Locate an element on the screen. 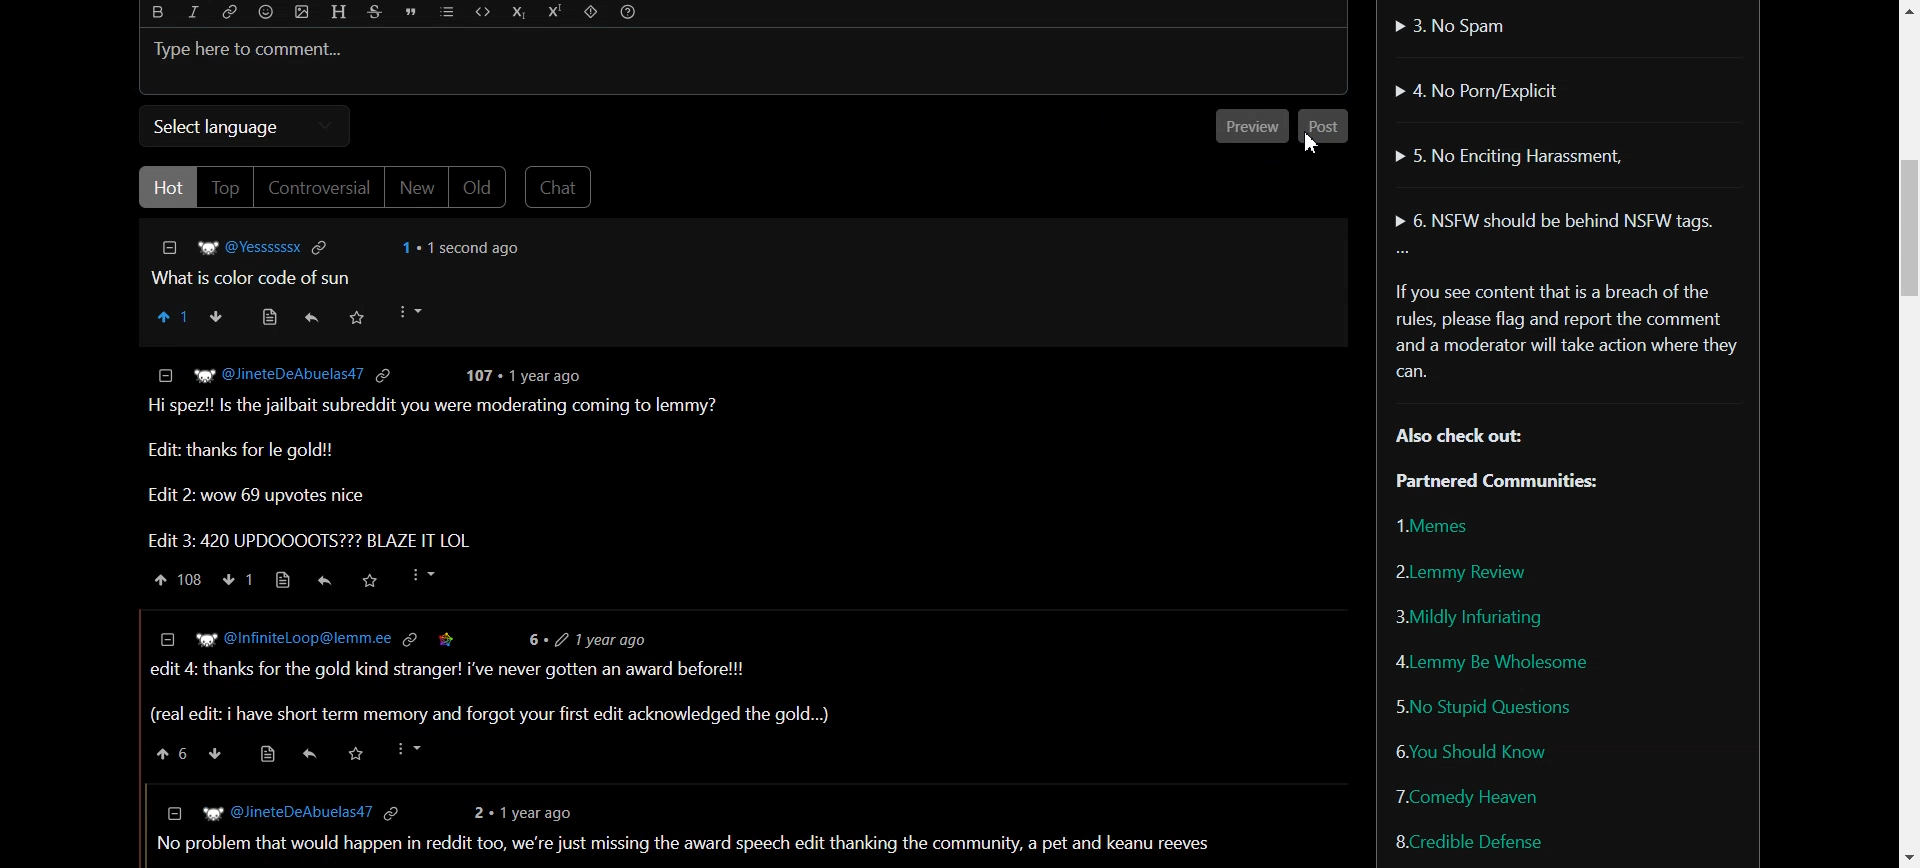  What is color code of sun is located at coordinates (262, 278).